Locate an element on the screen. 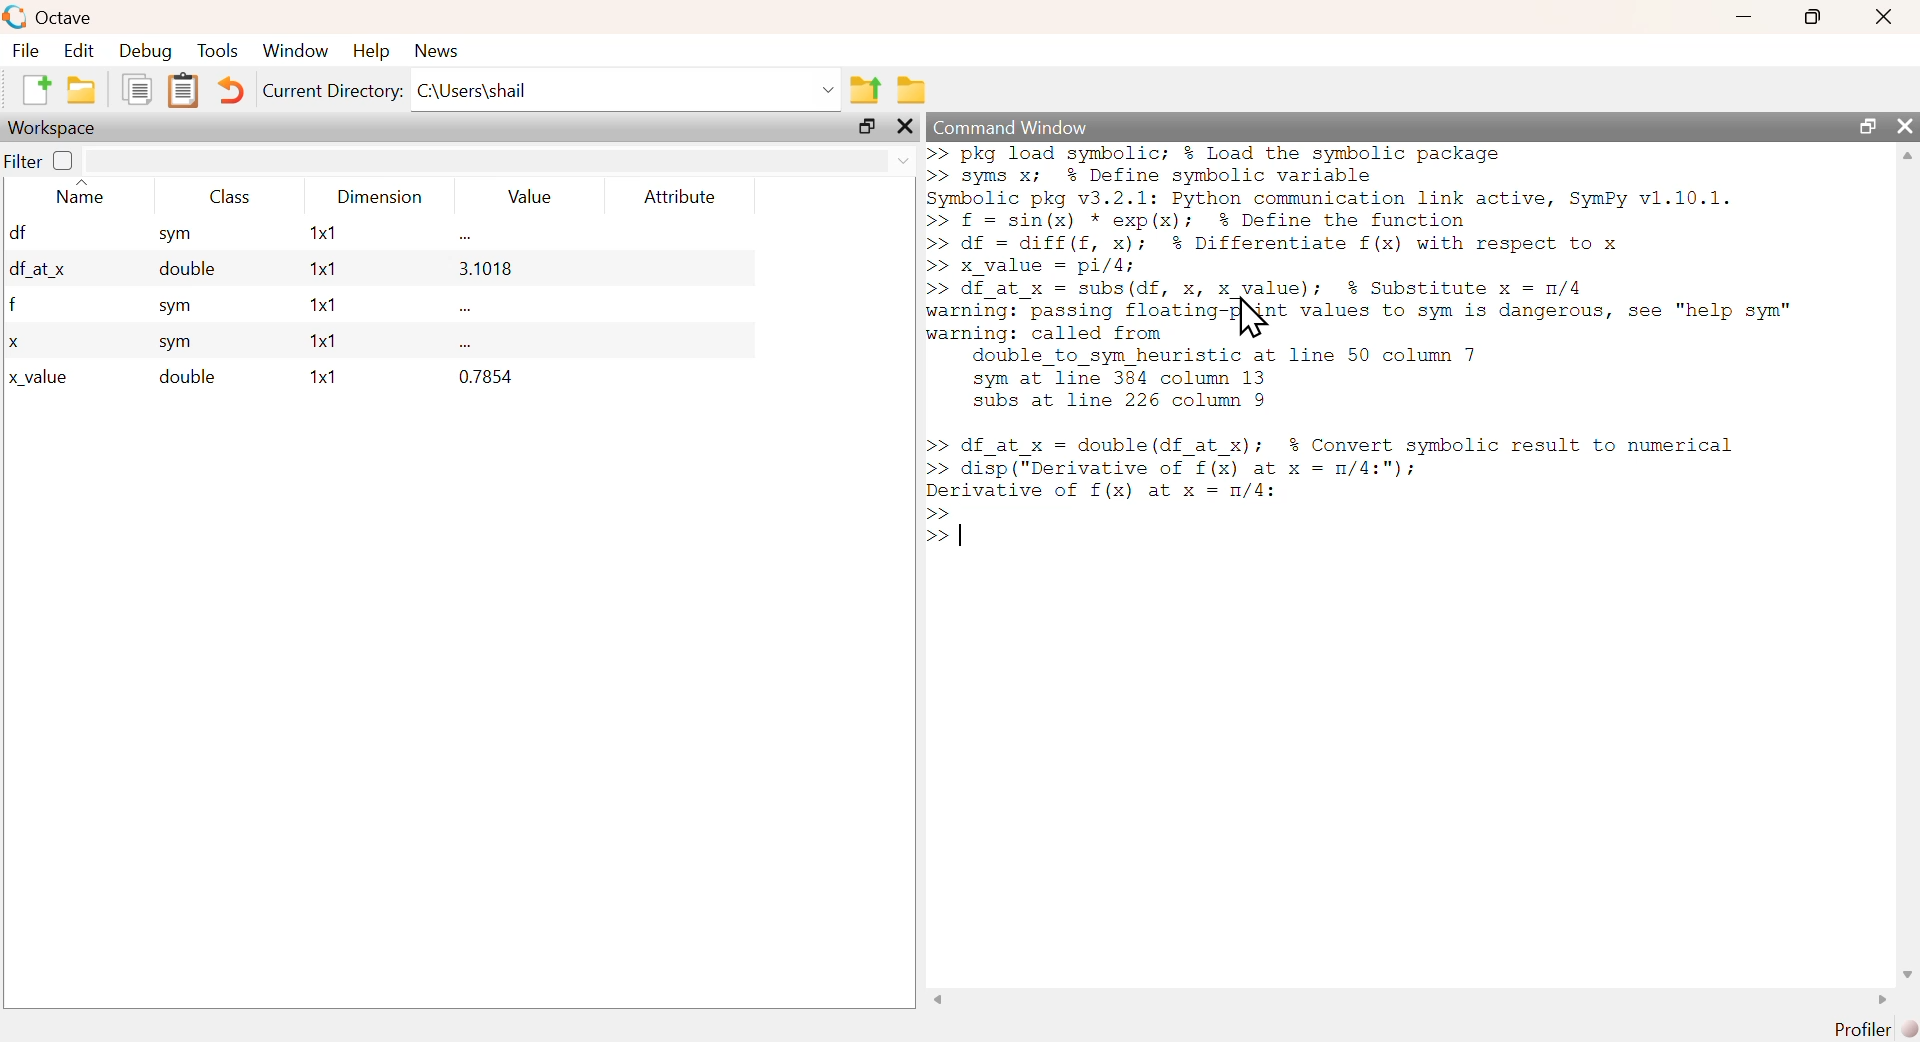 The height and width of the screenshot is (1042, 1920). sym is located at coordinates (174, 235).